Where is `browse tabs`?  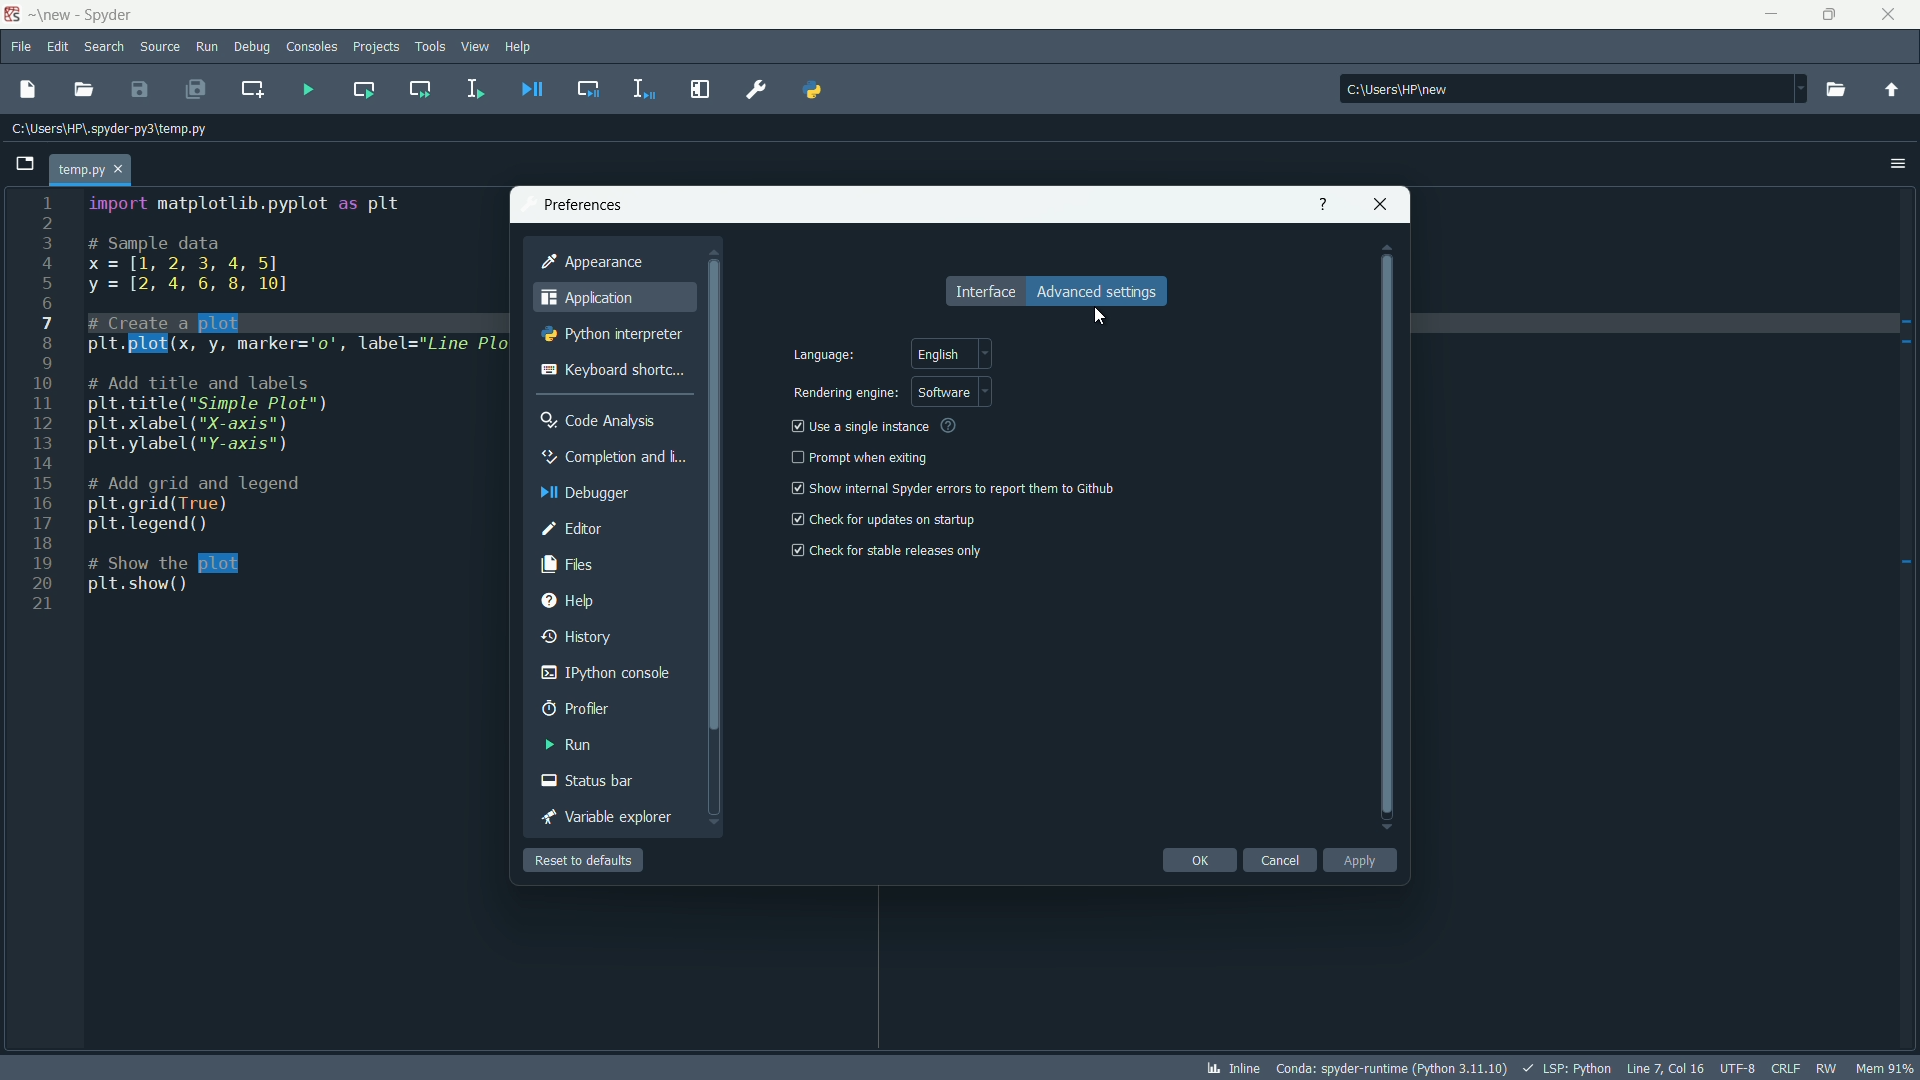 browse tabs is located at coordinates (20, 164).